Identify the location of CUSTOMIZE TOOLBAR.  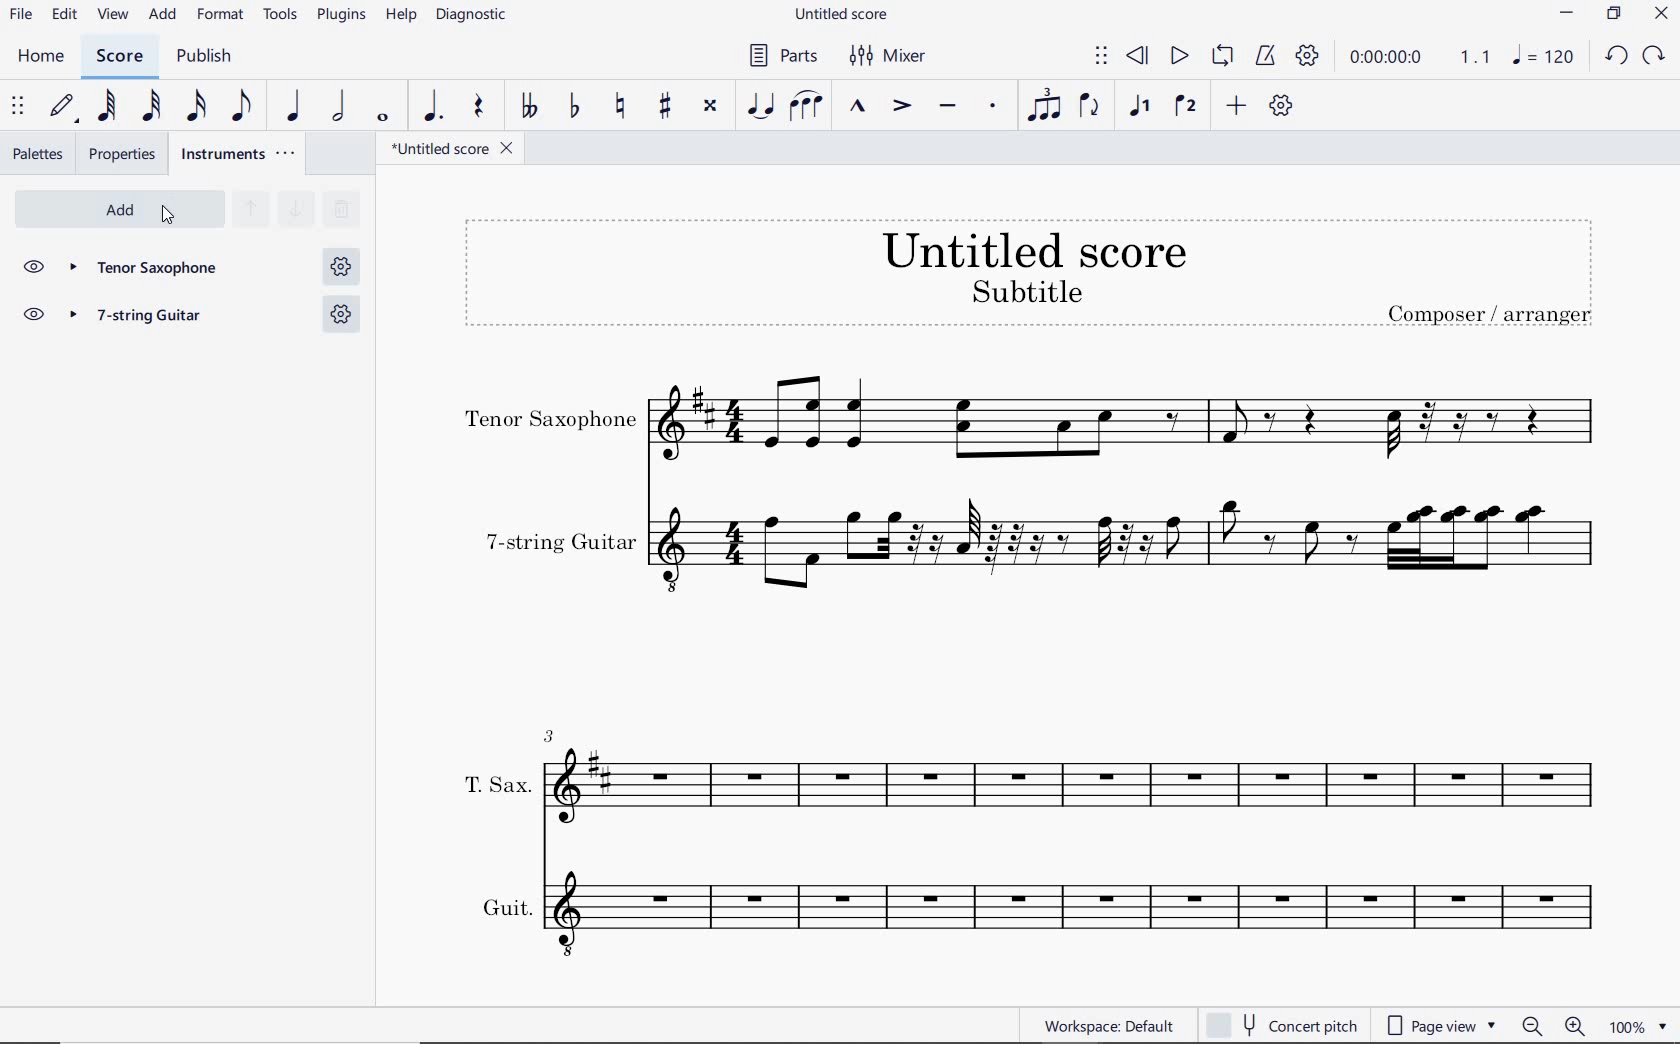
(1280, 106).